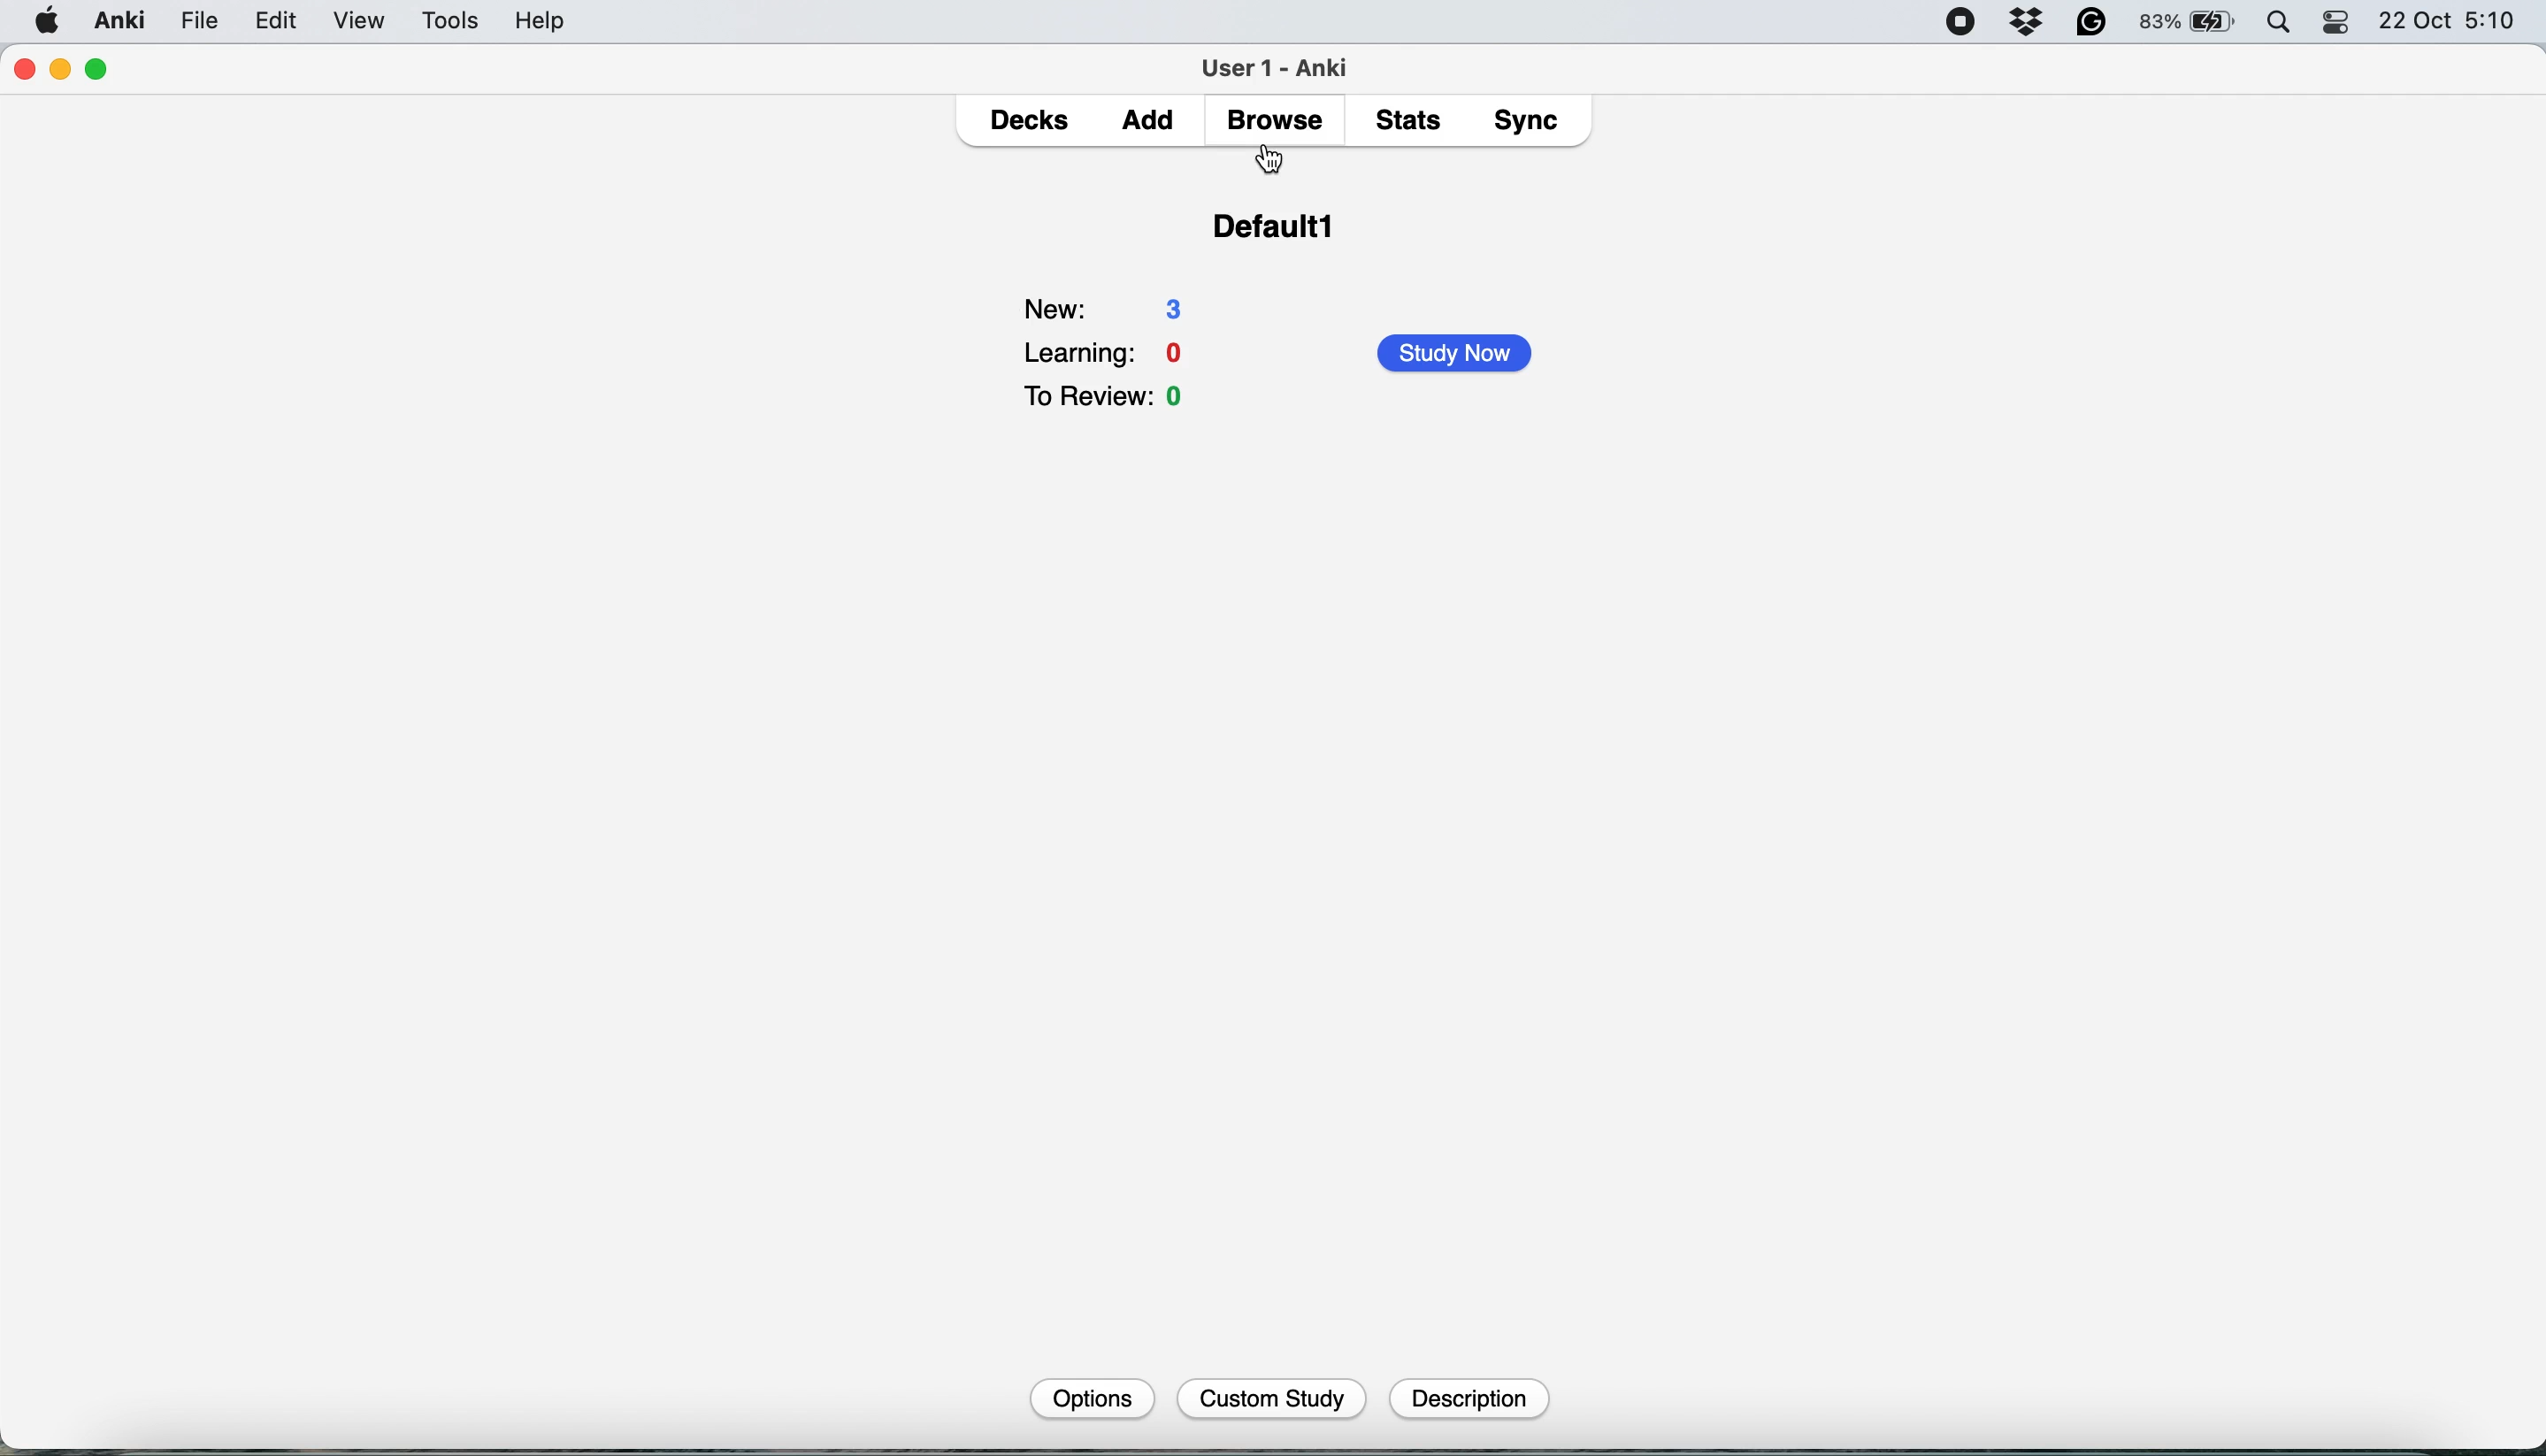 This screenshot has width=2546, height=1456. Describe the element at coordinates (1109, 302) in the screenshot. I see `New: 3` at that location.